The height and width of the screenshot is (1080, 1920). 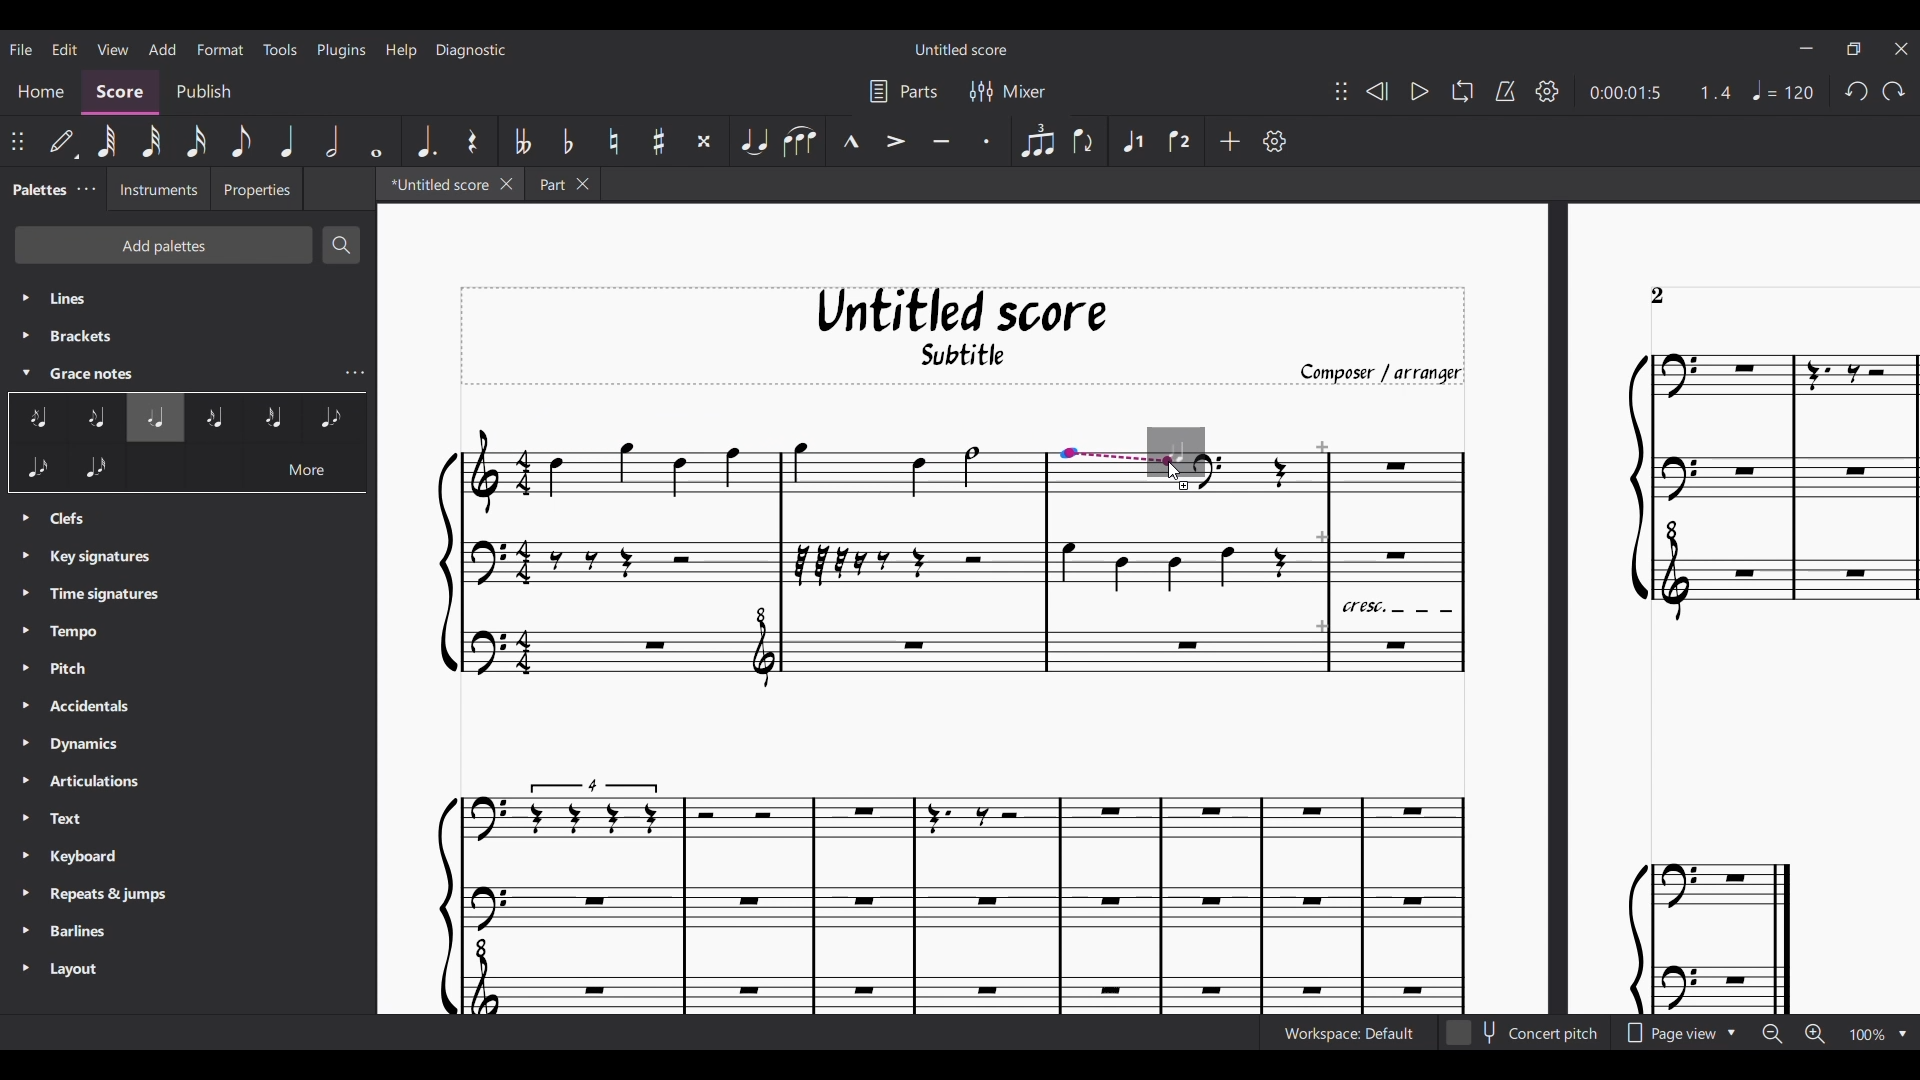 What do you see at coordinates (849, 141) in the screenshot?
I see `Marcato` at bounding box center [849, 141].